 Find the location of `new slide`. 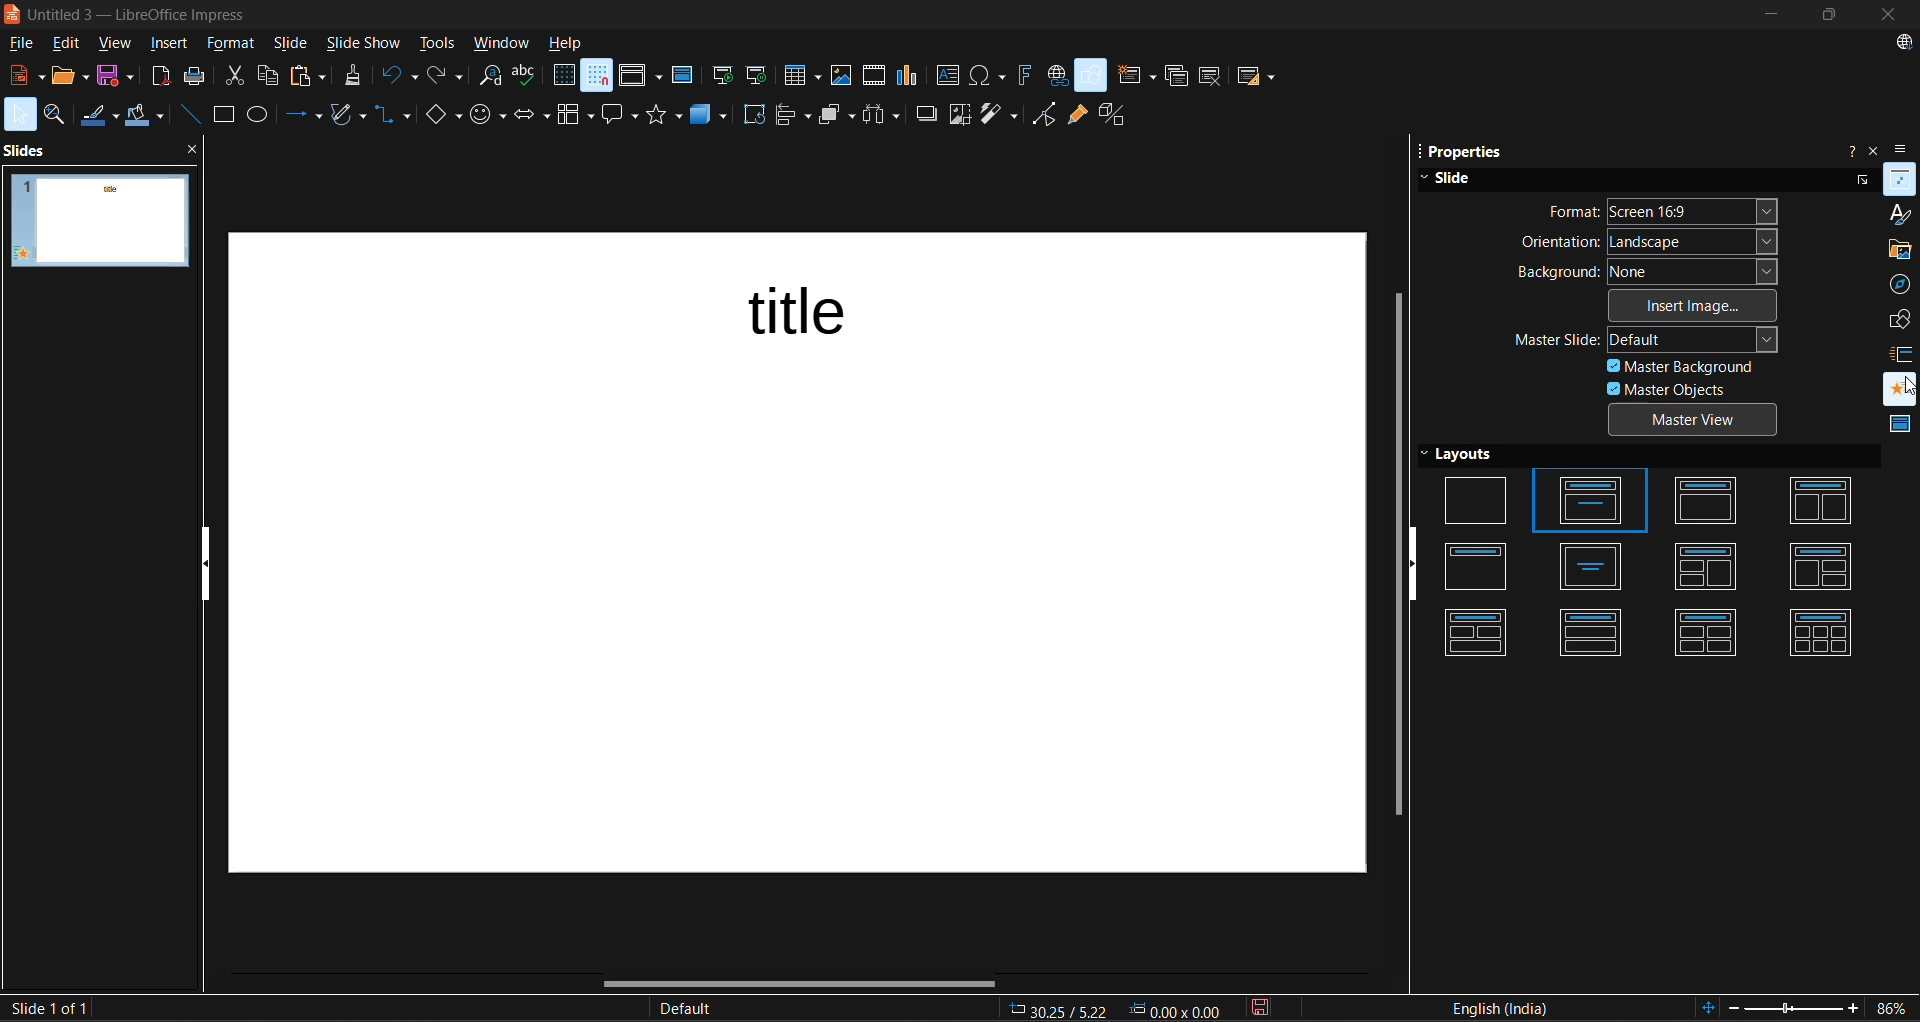

new slide is located at coordinates (1135, 78).